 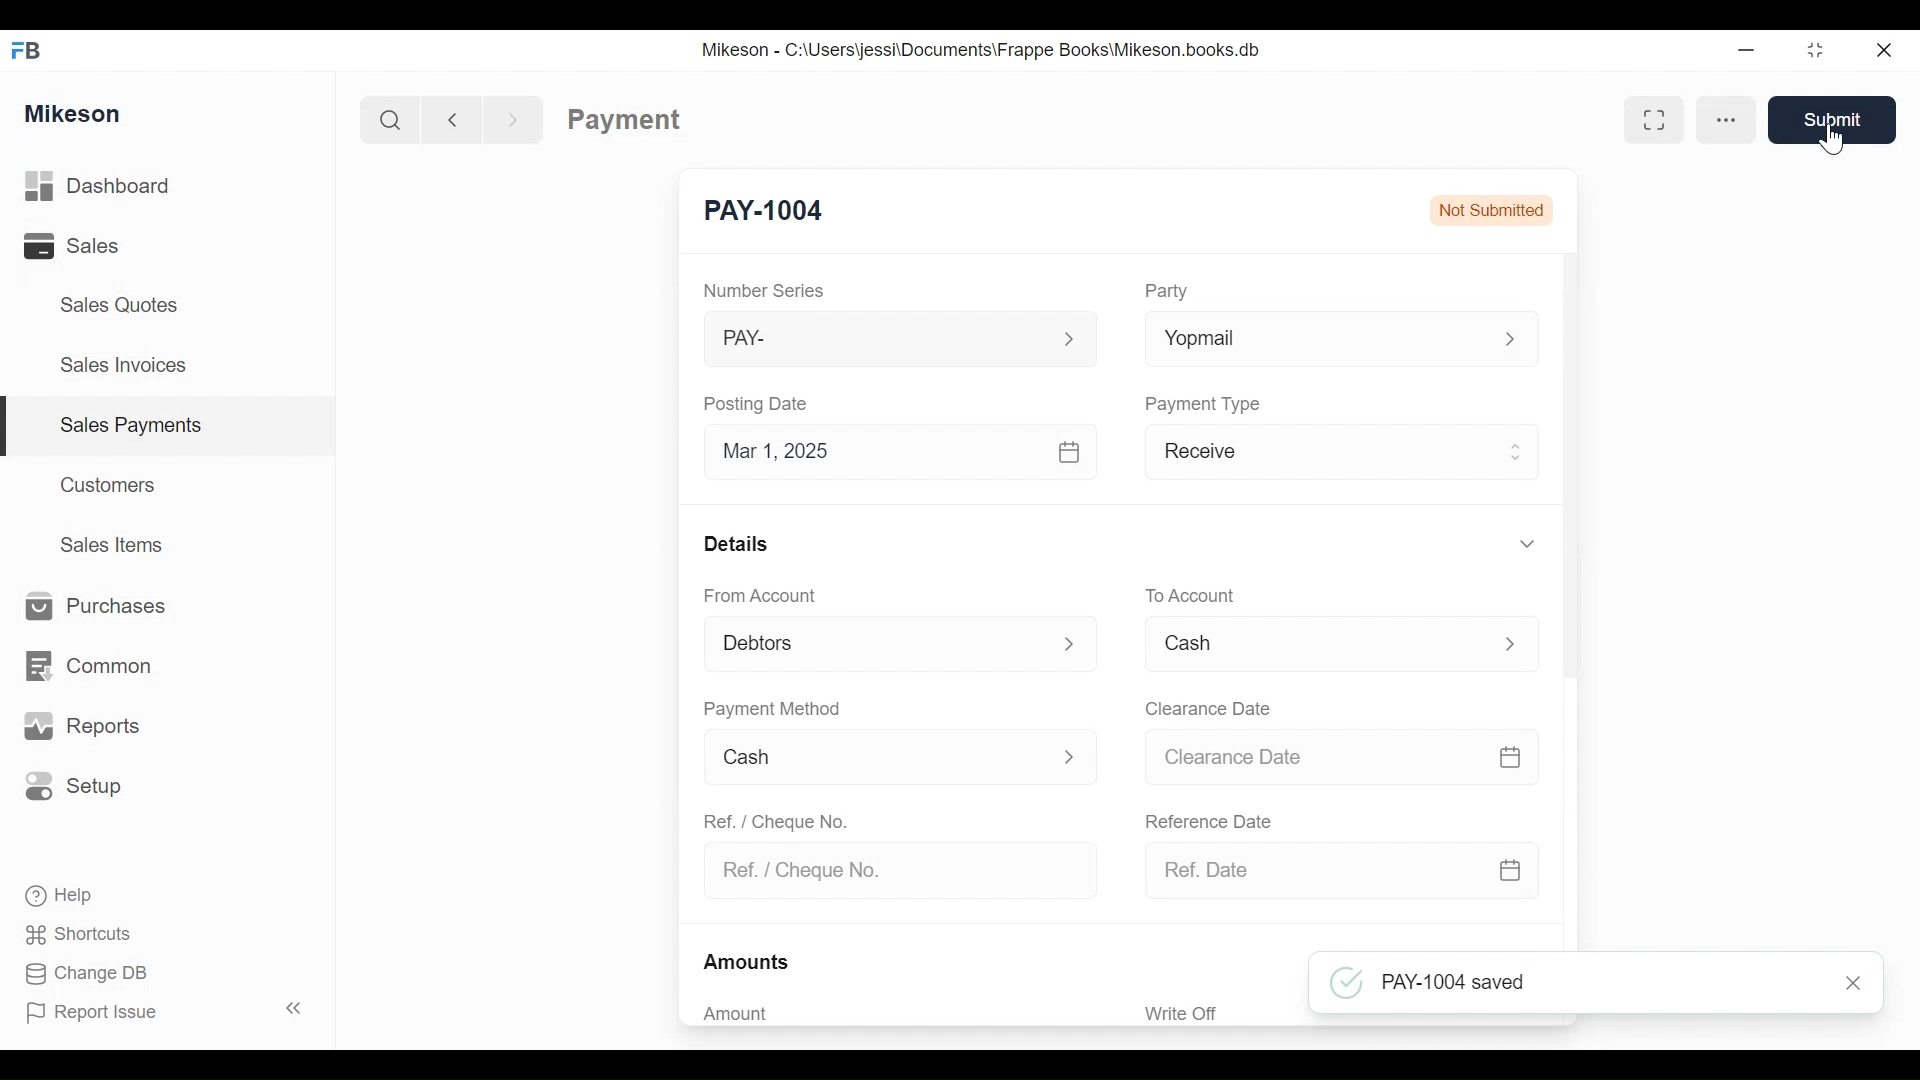 I want to click on Change DB, so click(x=92, y=974).